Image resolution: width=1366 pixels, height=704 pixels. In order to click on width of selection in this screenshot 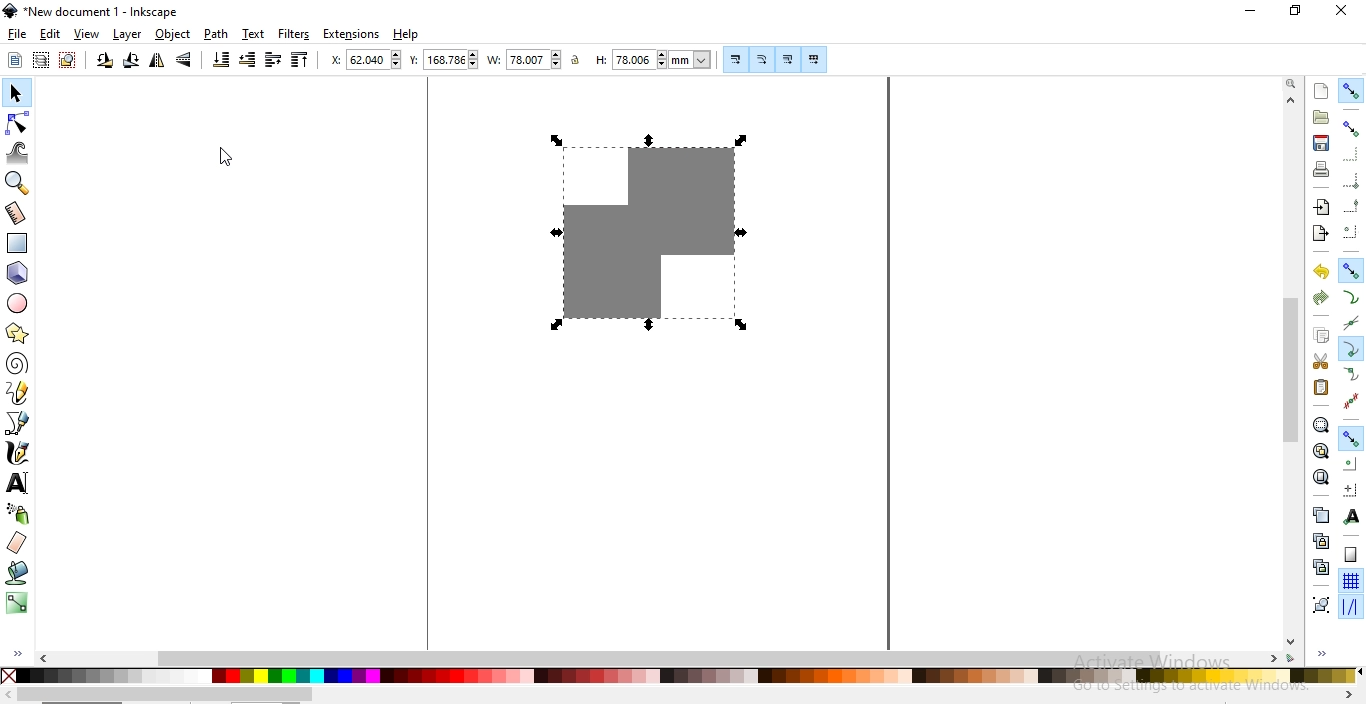, I will do `click(526, 60)`.